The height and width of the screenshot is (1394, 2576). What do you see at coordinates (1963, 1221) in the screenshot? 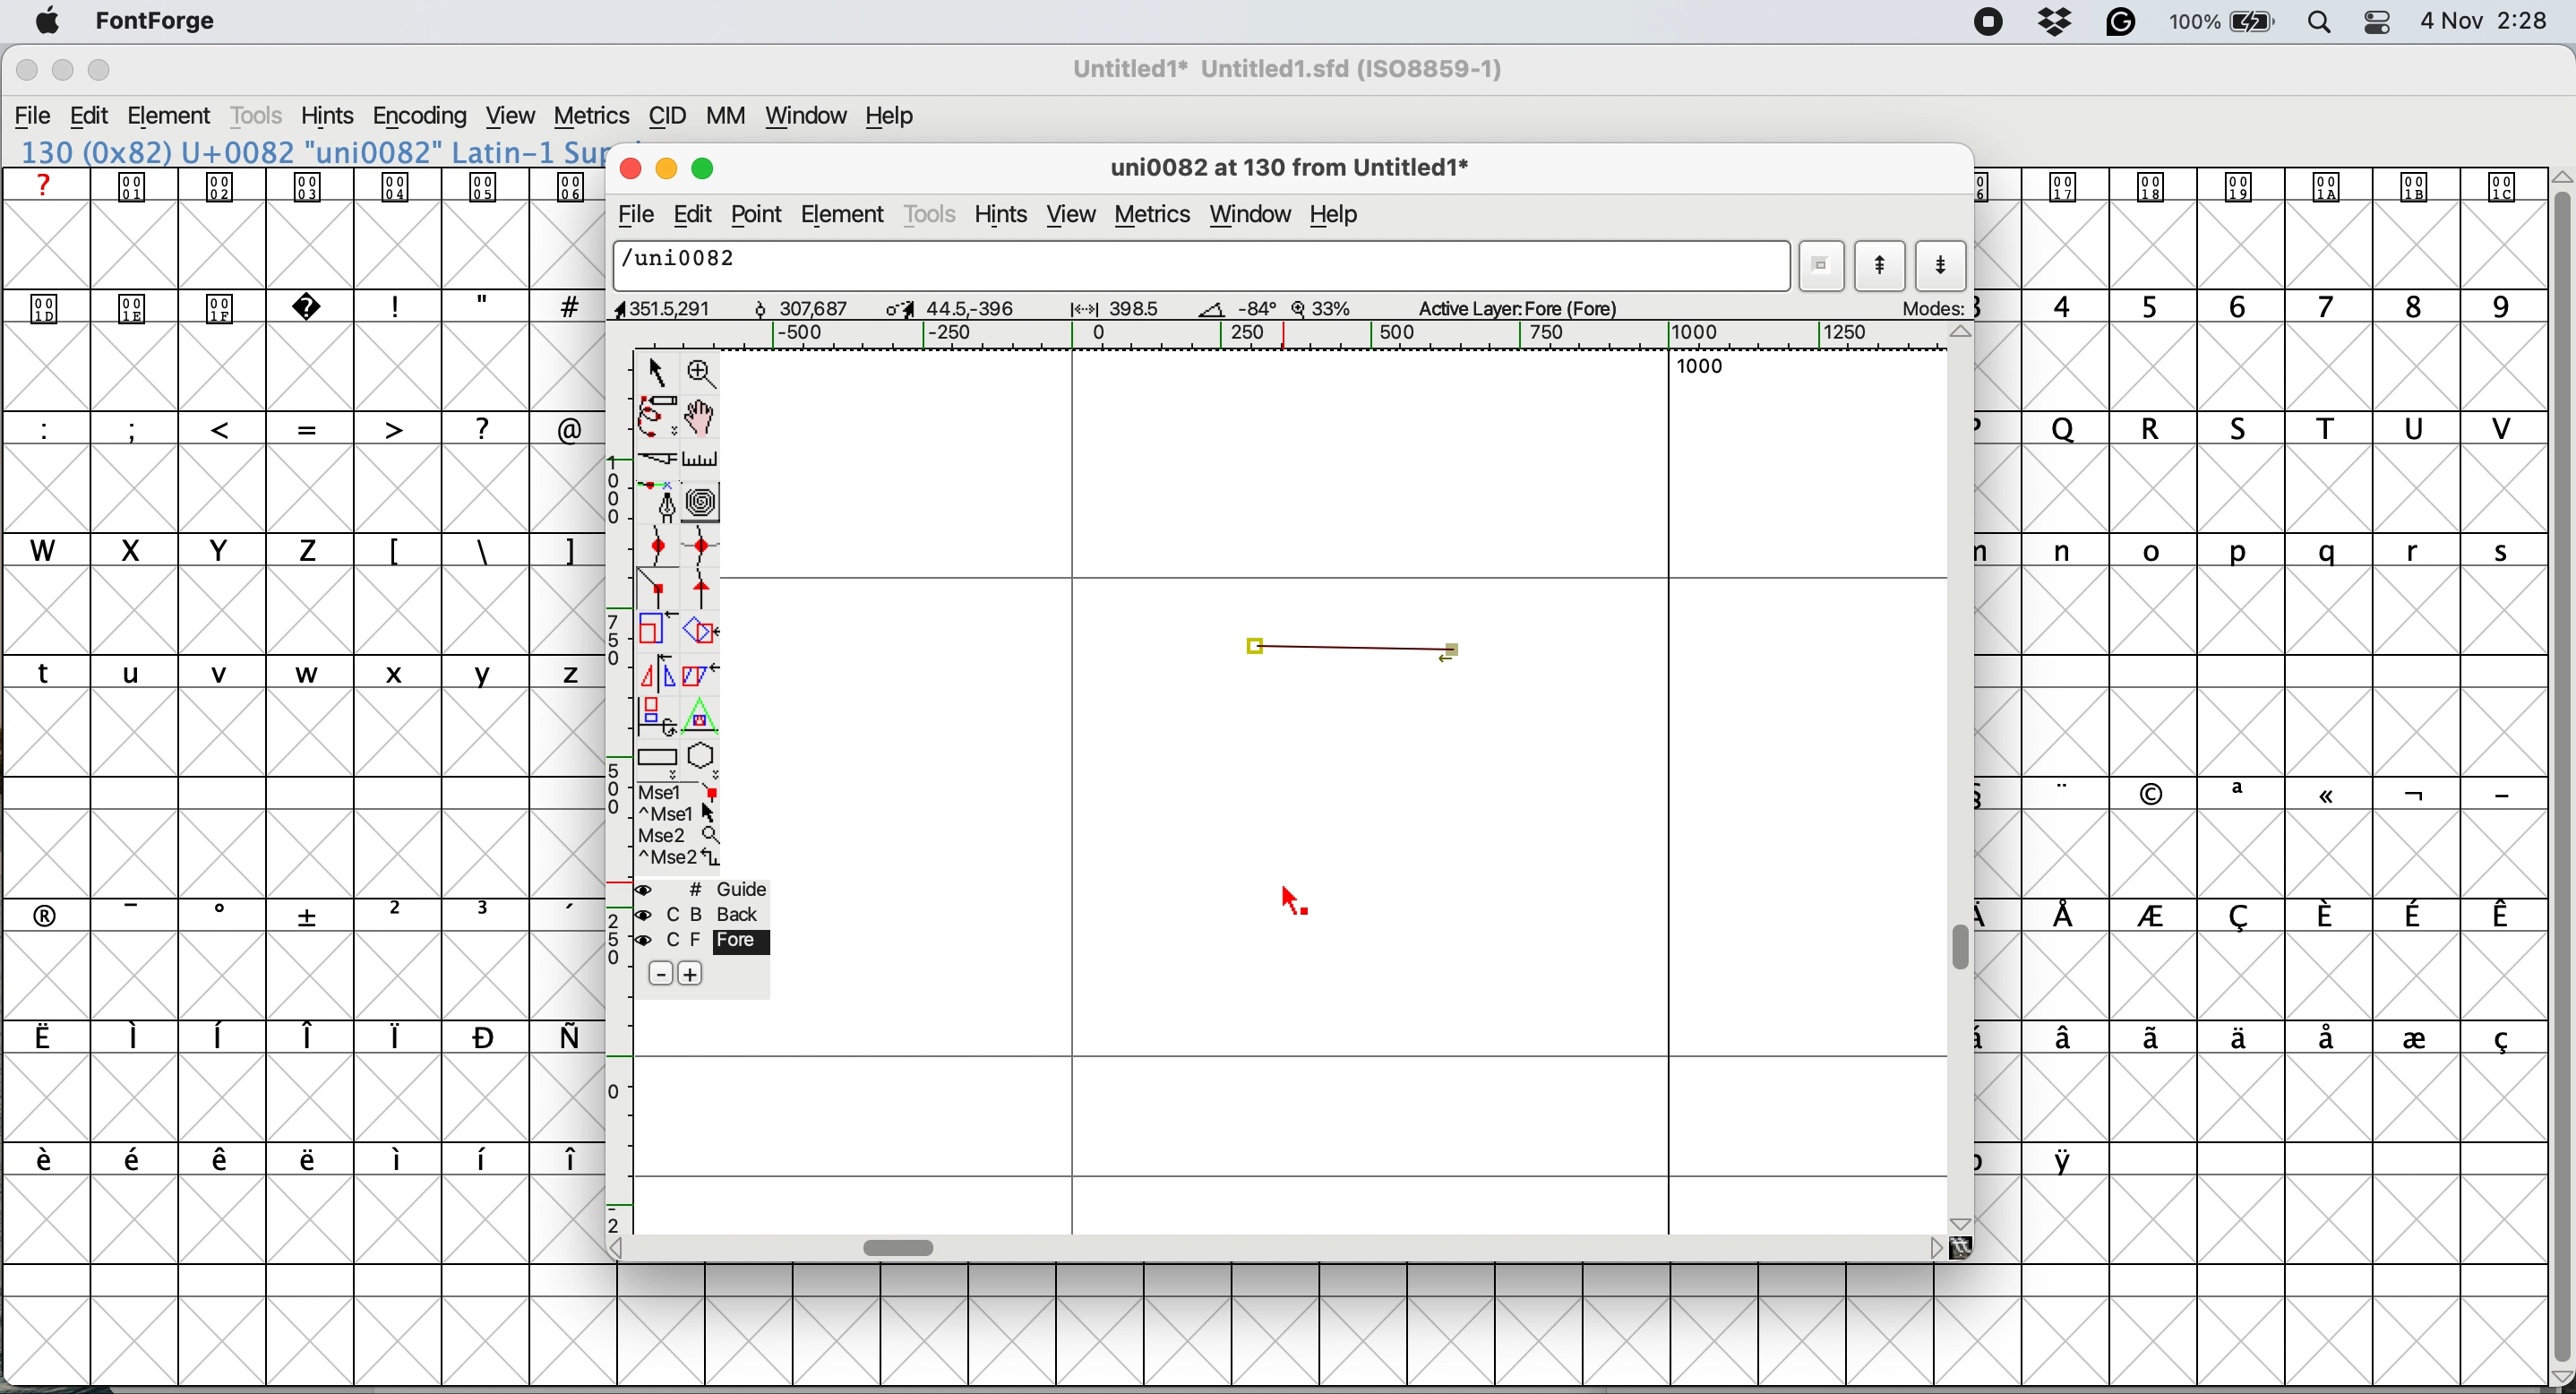
I see `scroll button` at bounding box center [1963, 1221].